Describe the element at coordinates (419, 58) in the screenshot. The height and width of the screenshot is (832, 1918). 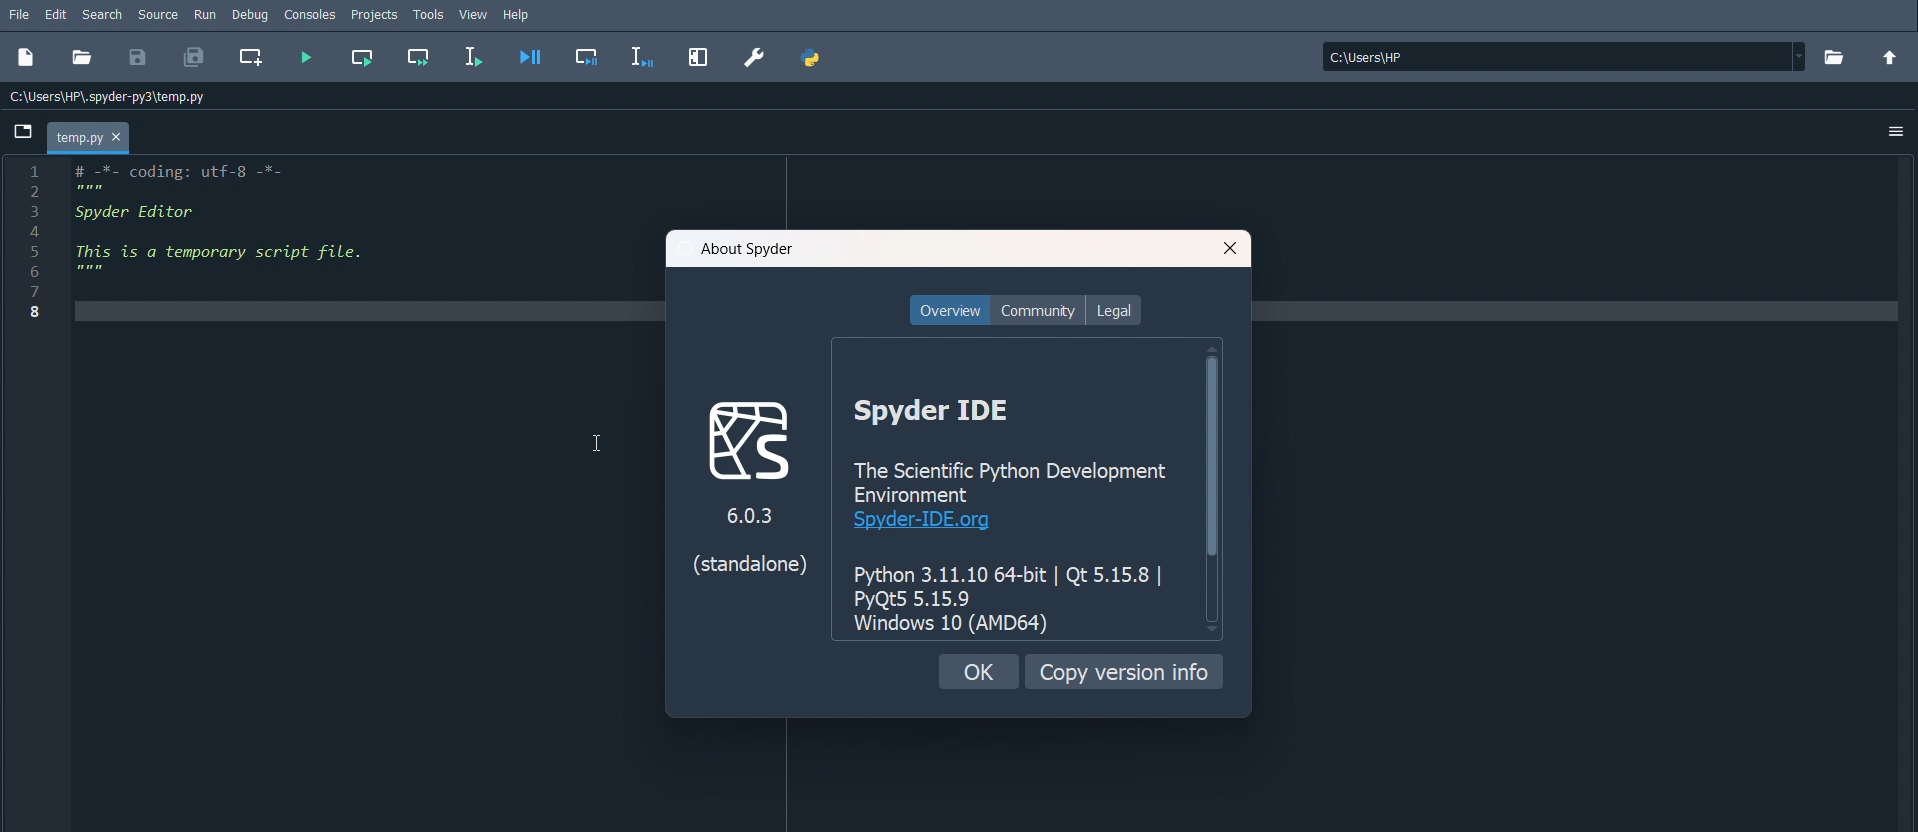
I see `Run current cell and go to the next one` at that location.